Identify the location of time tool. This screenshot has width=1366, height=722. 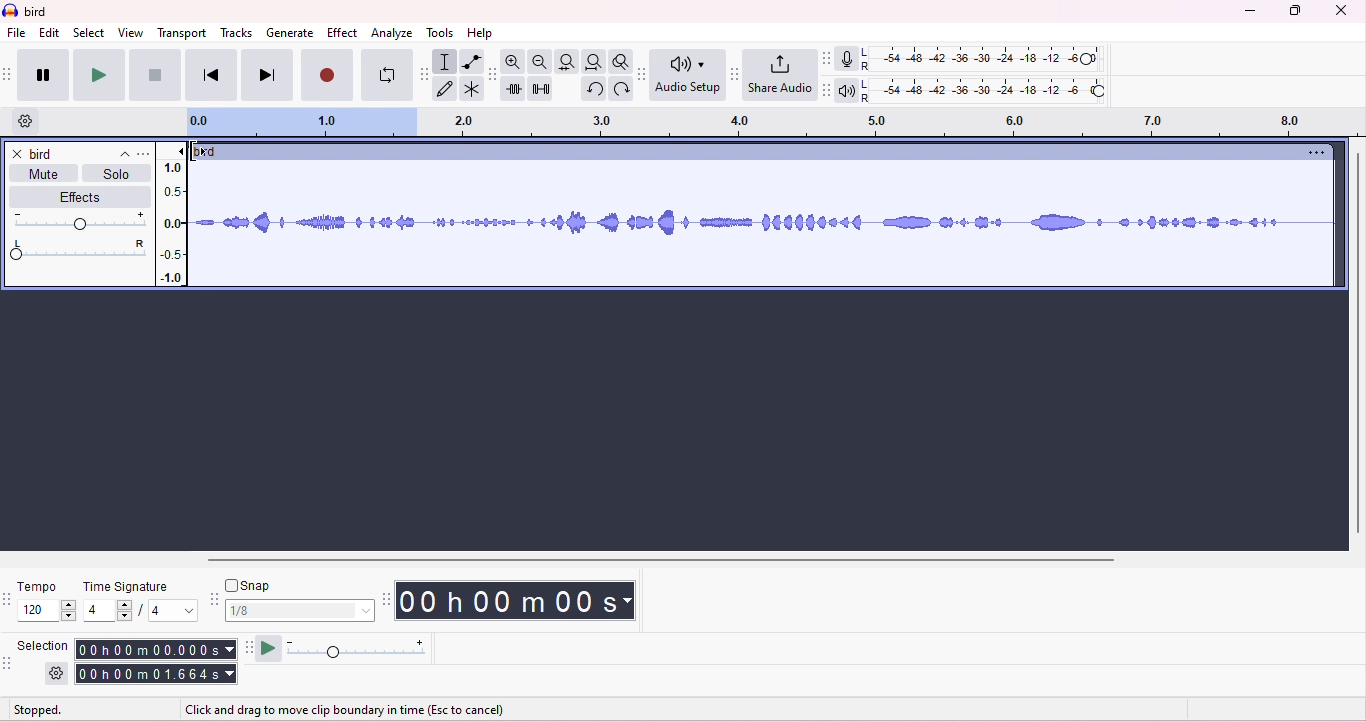
(388, 599).